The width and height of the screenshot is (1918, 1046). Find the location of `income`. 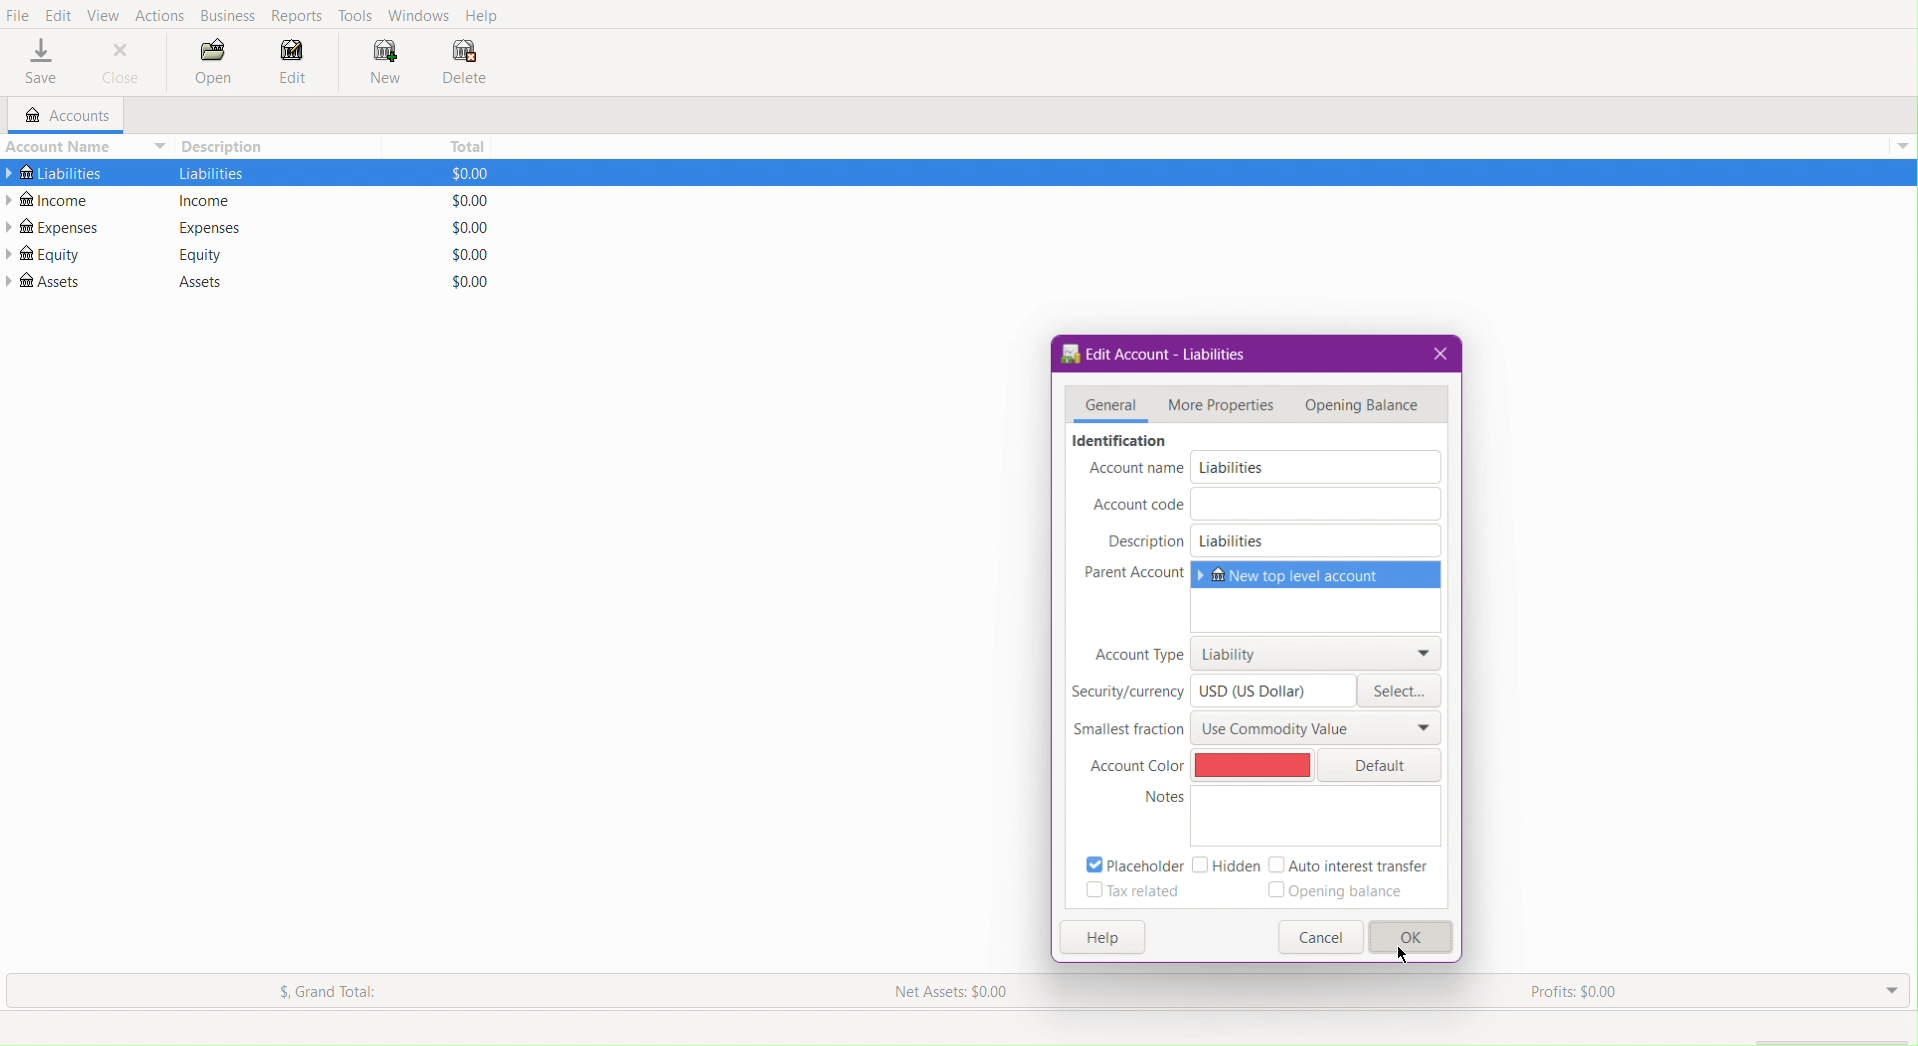

income is located at coordinates (208, 201).